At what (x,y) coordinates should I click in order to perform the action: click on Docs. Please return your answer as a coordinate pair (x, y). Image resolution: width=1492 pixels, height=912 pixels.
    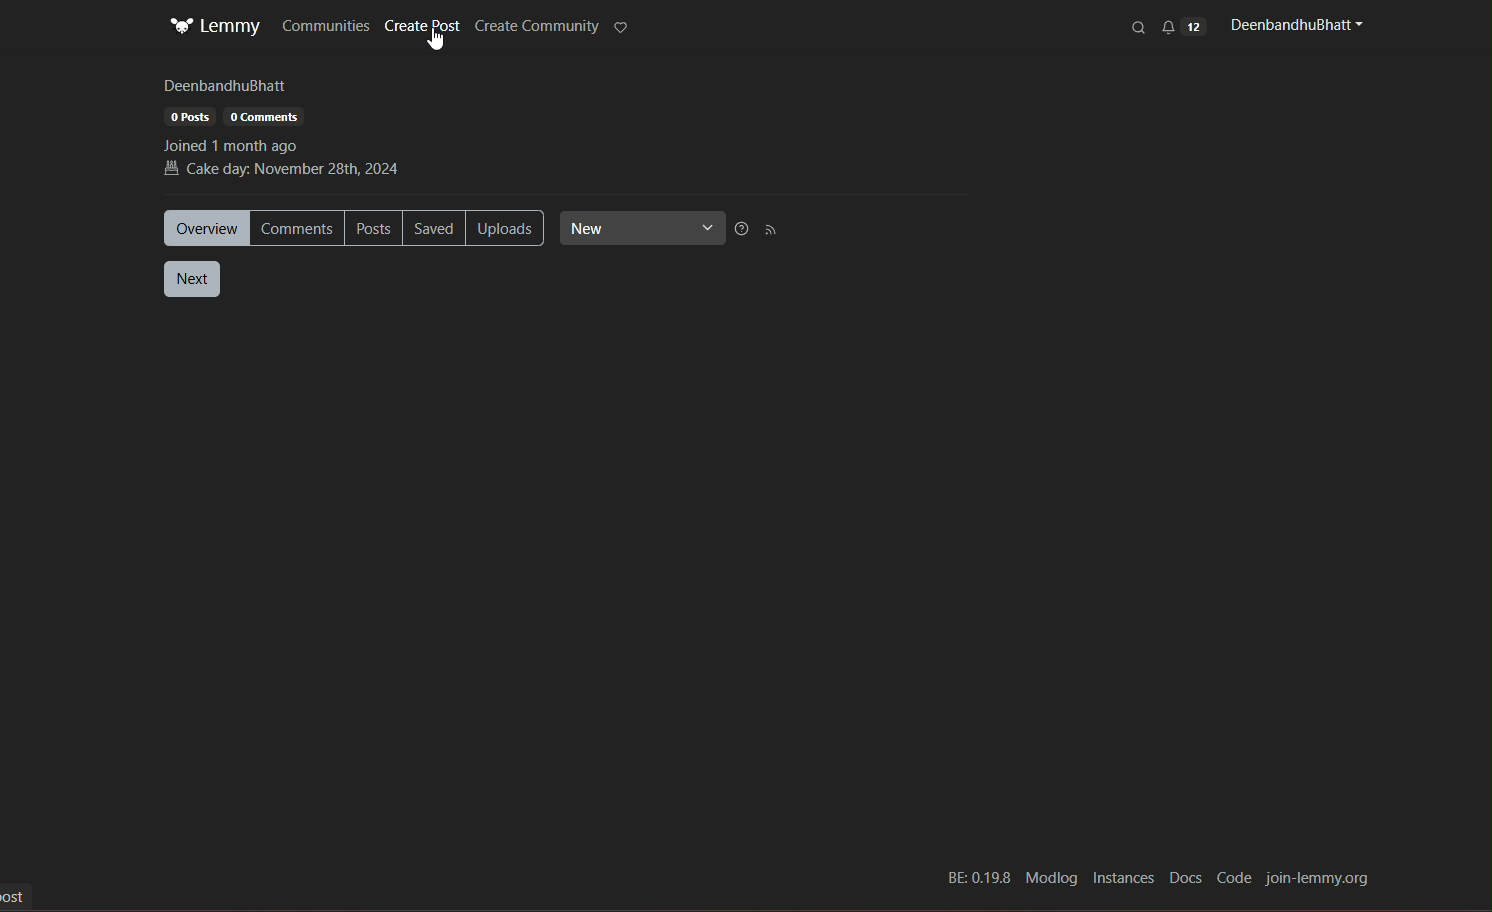
    Looking at the image, I should click on (1183, 877).